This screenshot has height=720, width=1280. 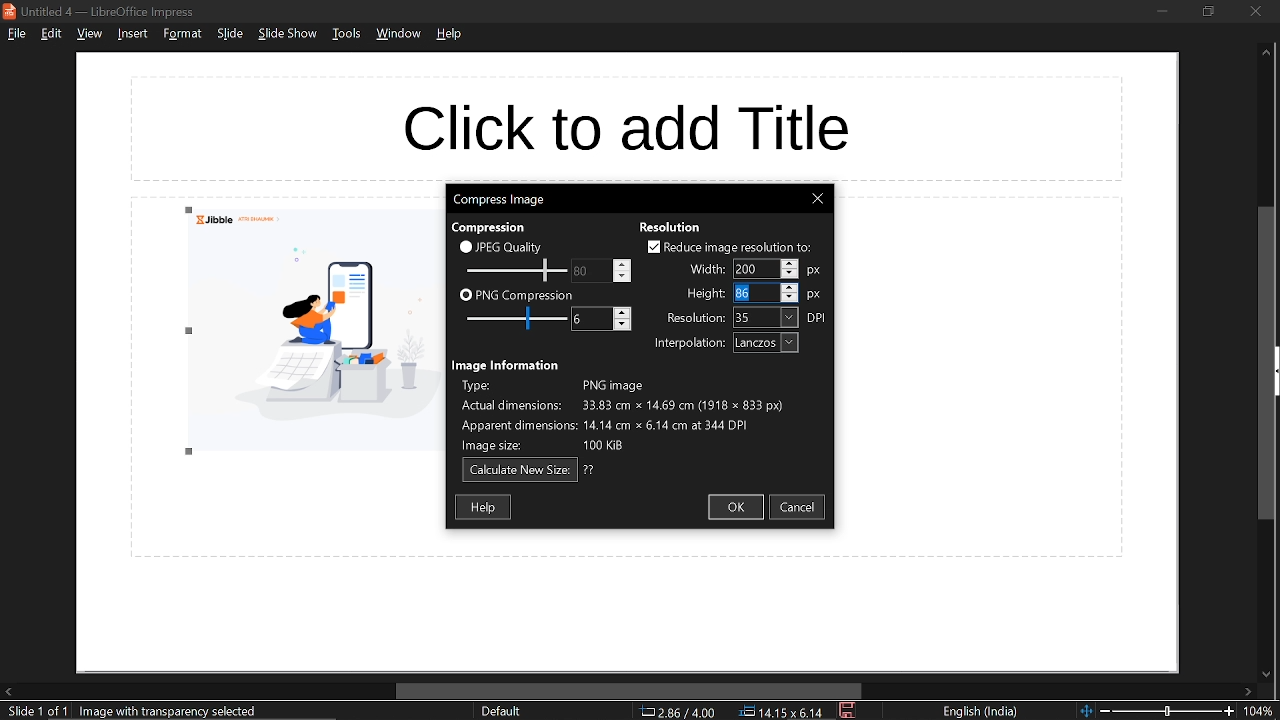 I want to click on language, so click(x=981, y=712).